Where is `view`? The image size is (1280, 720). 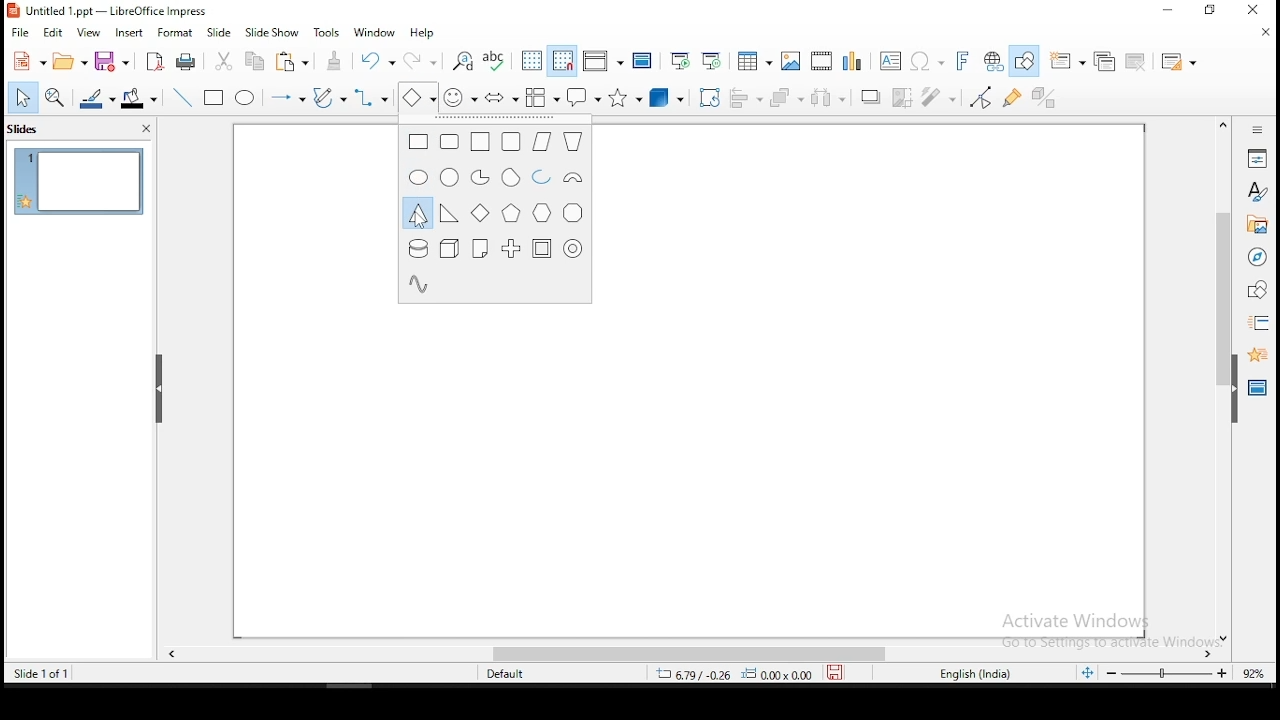 view is located at coordinates (89, 33).